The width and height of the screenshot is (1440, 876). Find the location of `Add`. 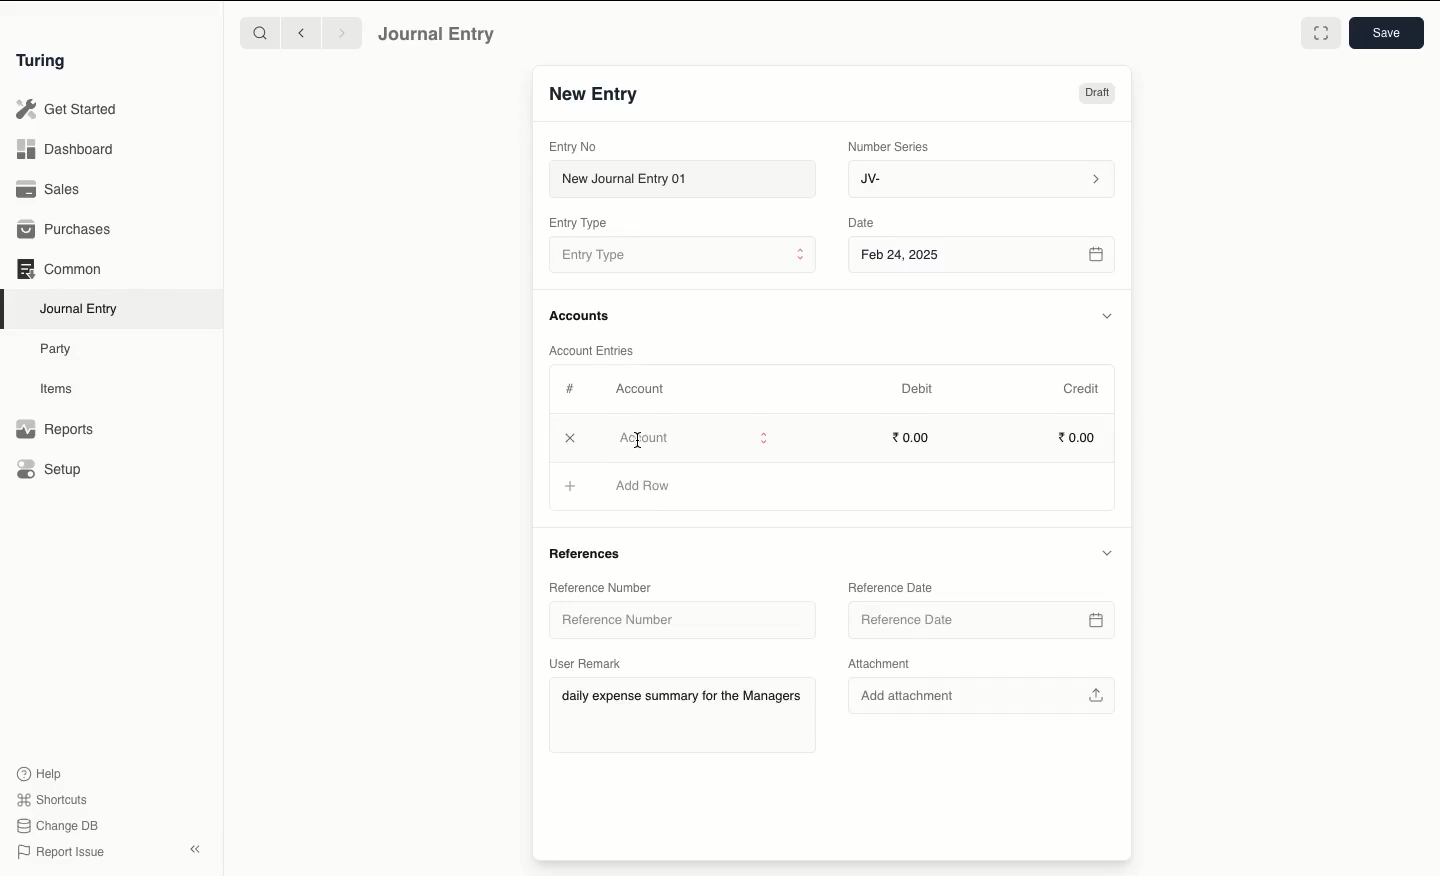

Add is located at coordinates (571, 438).